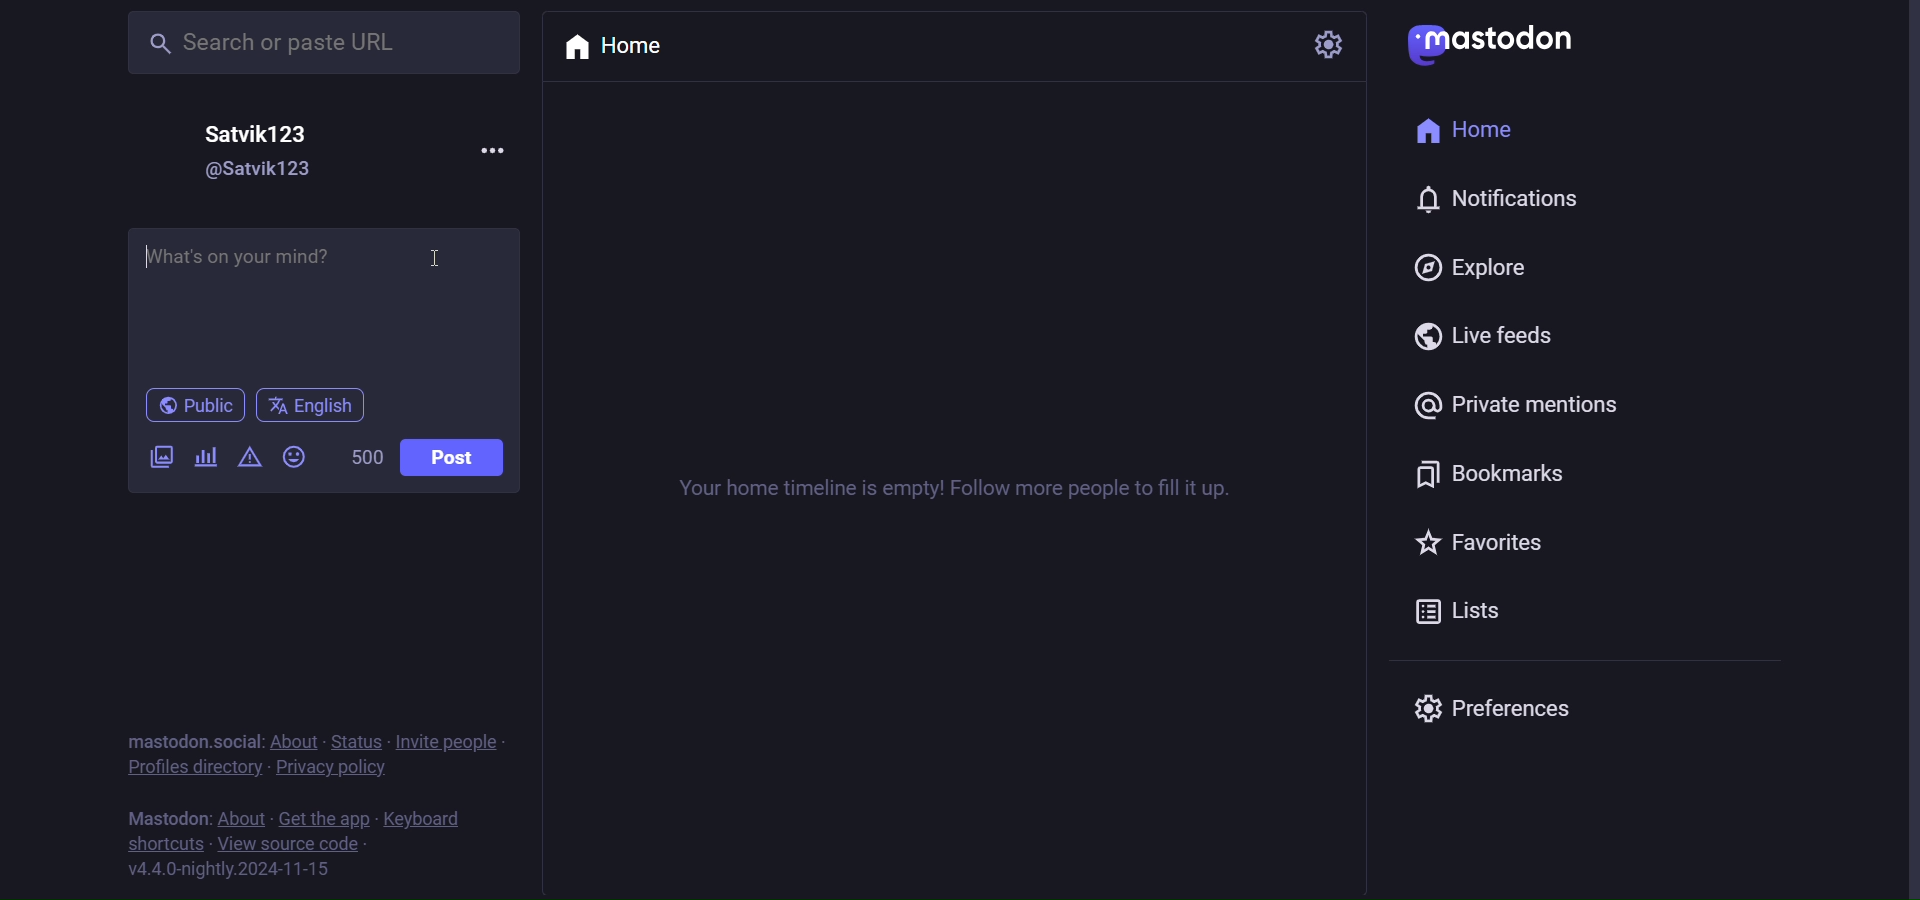 The image size is (1920, 900). Describe the element at coordinates (973, 490) in the screenshot. I see `instruction` at that location.